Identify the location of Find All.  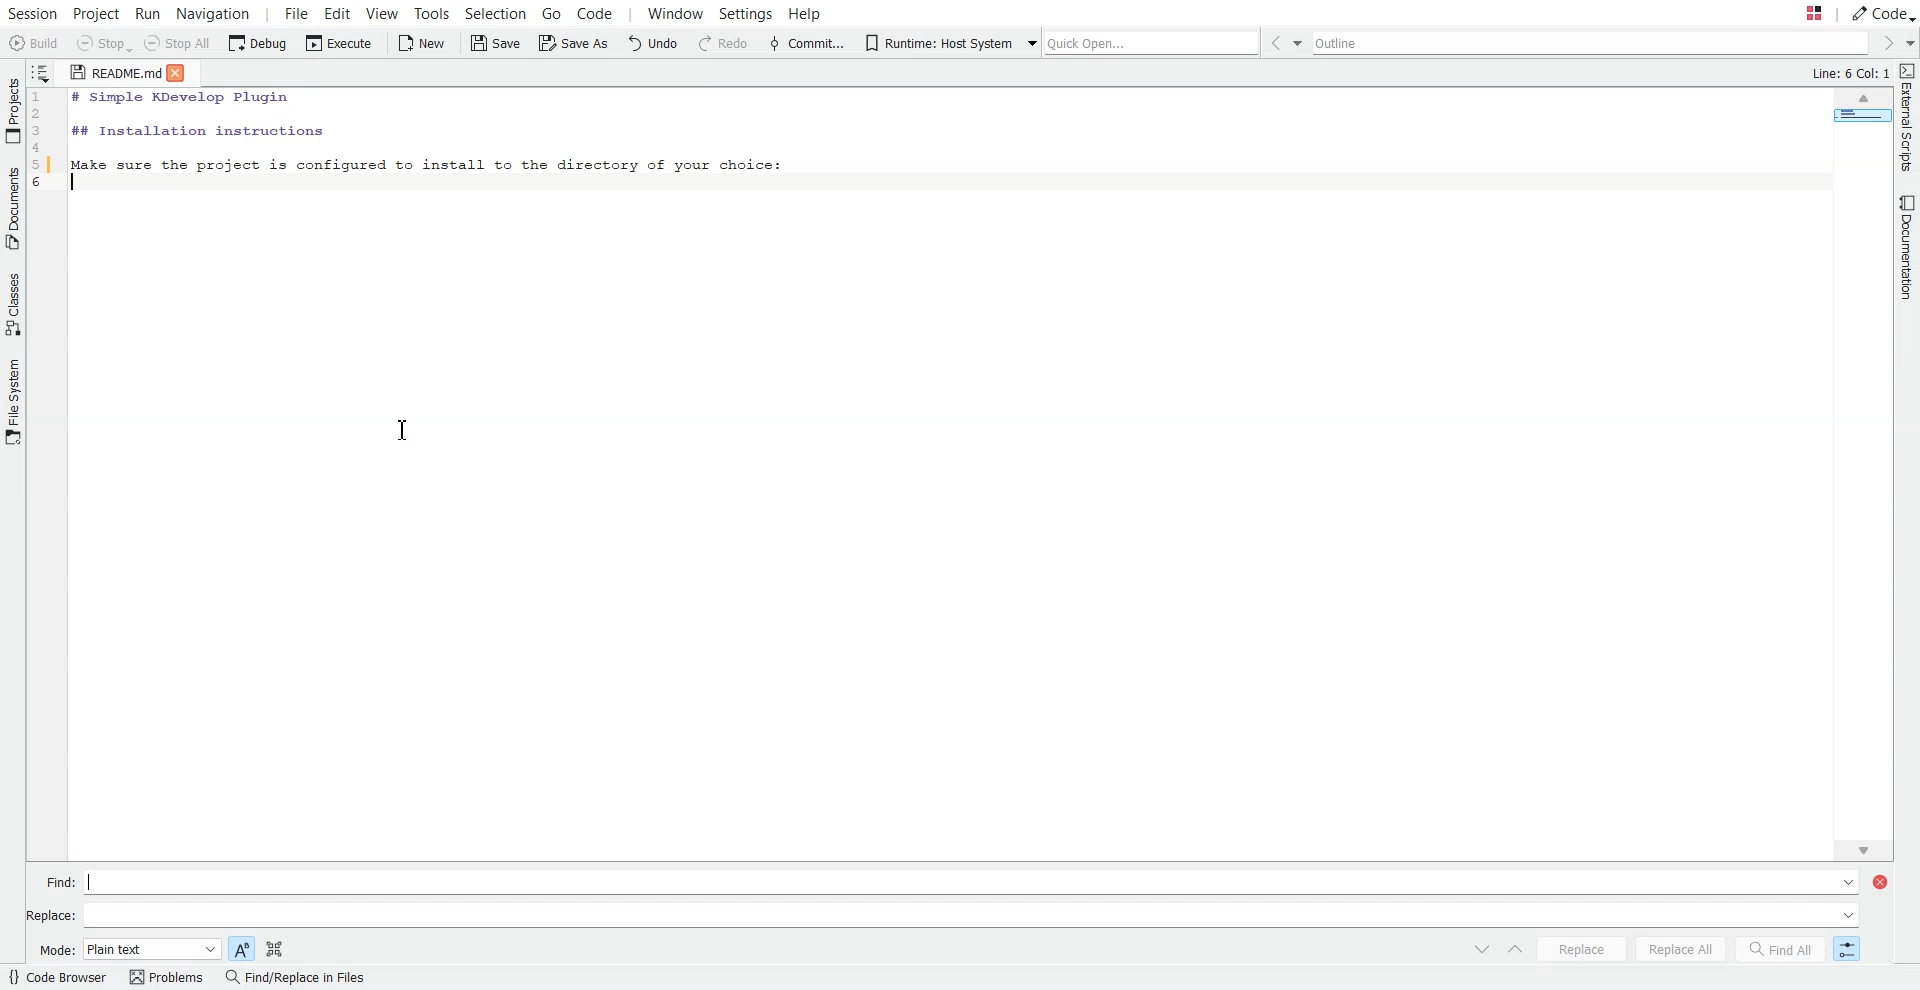
(1782, 949).